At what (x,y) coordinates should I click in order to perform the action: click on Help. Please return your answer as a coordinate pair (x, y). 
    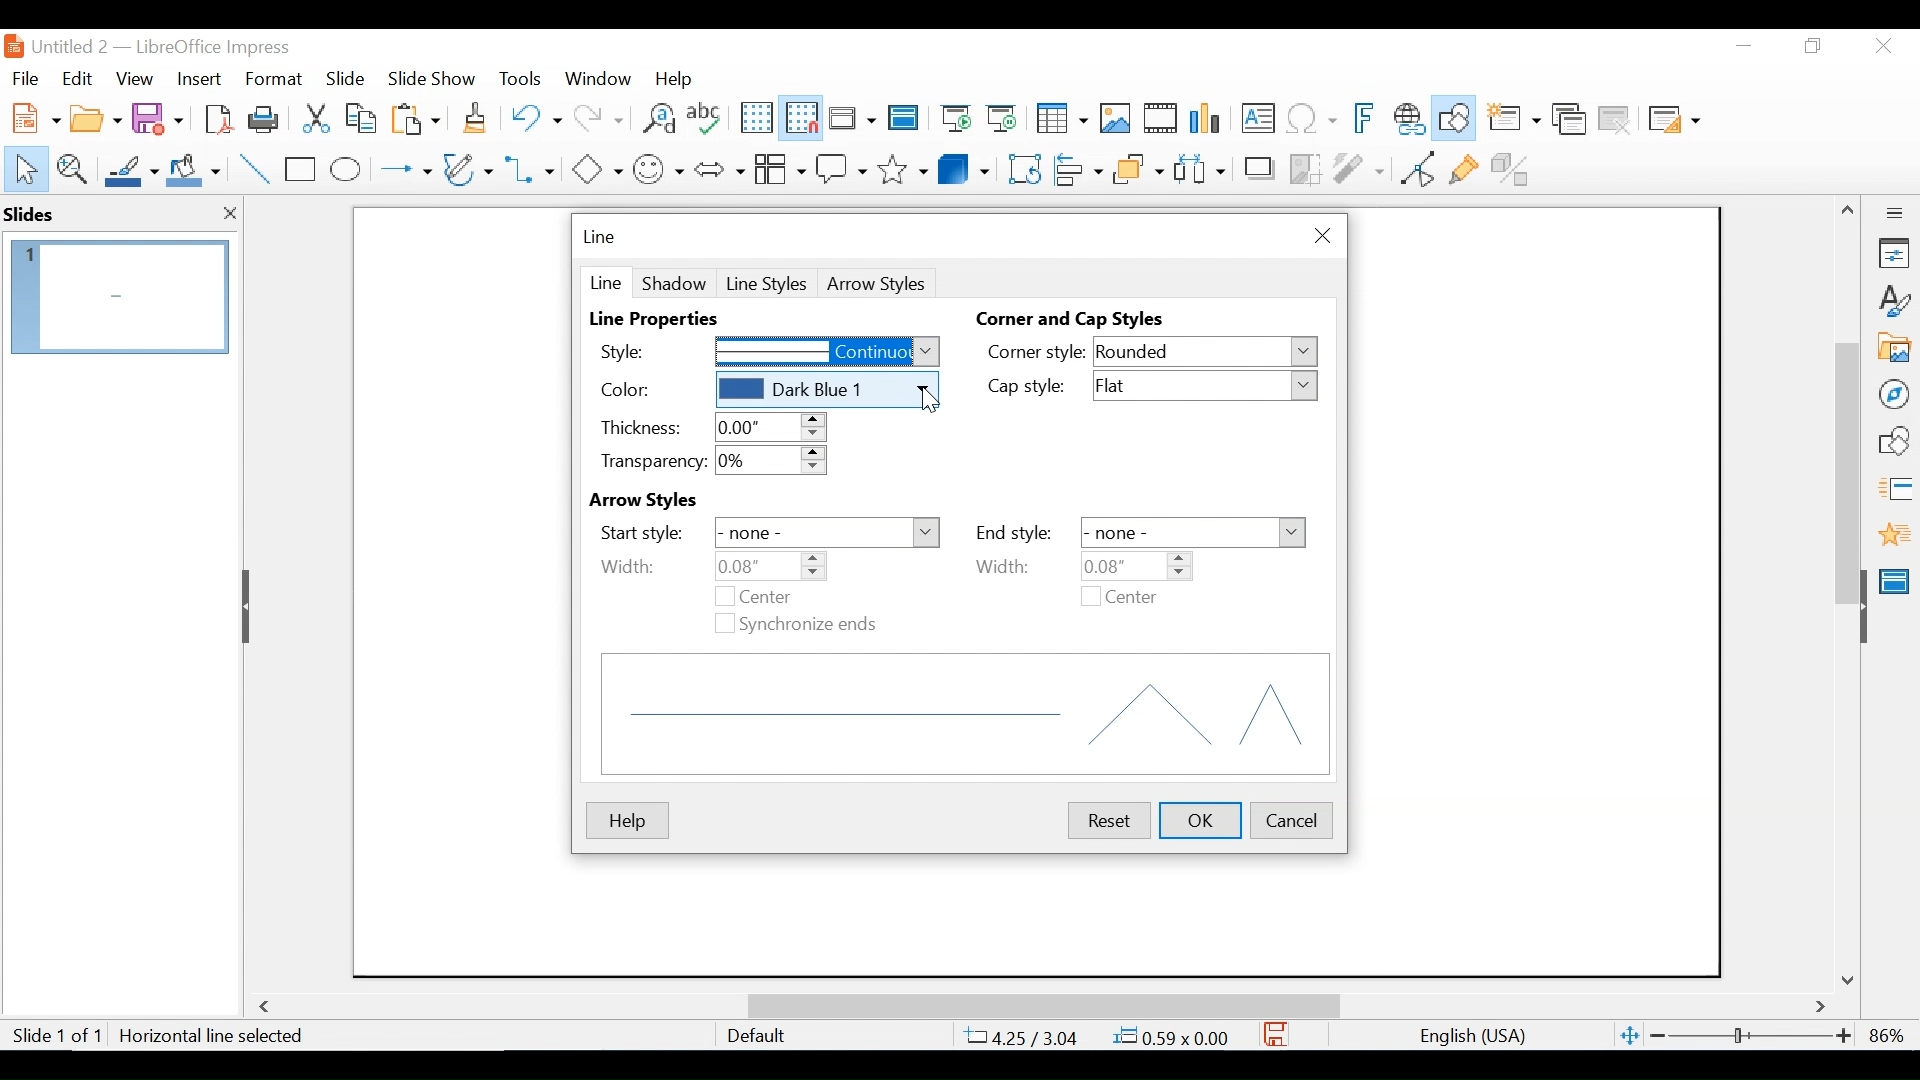
    Looking at the image, I should click on (626, 821).